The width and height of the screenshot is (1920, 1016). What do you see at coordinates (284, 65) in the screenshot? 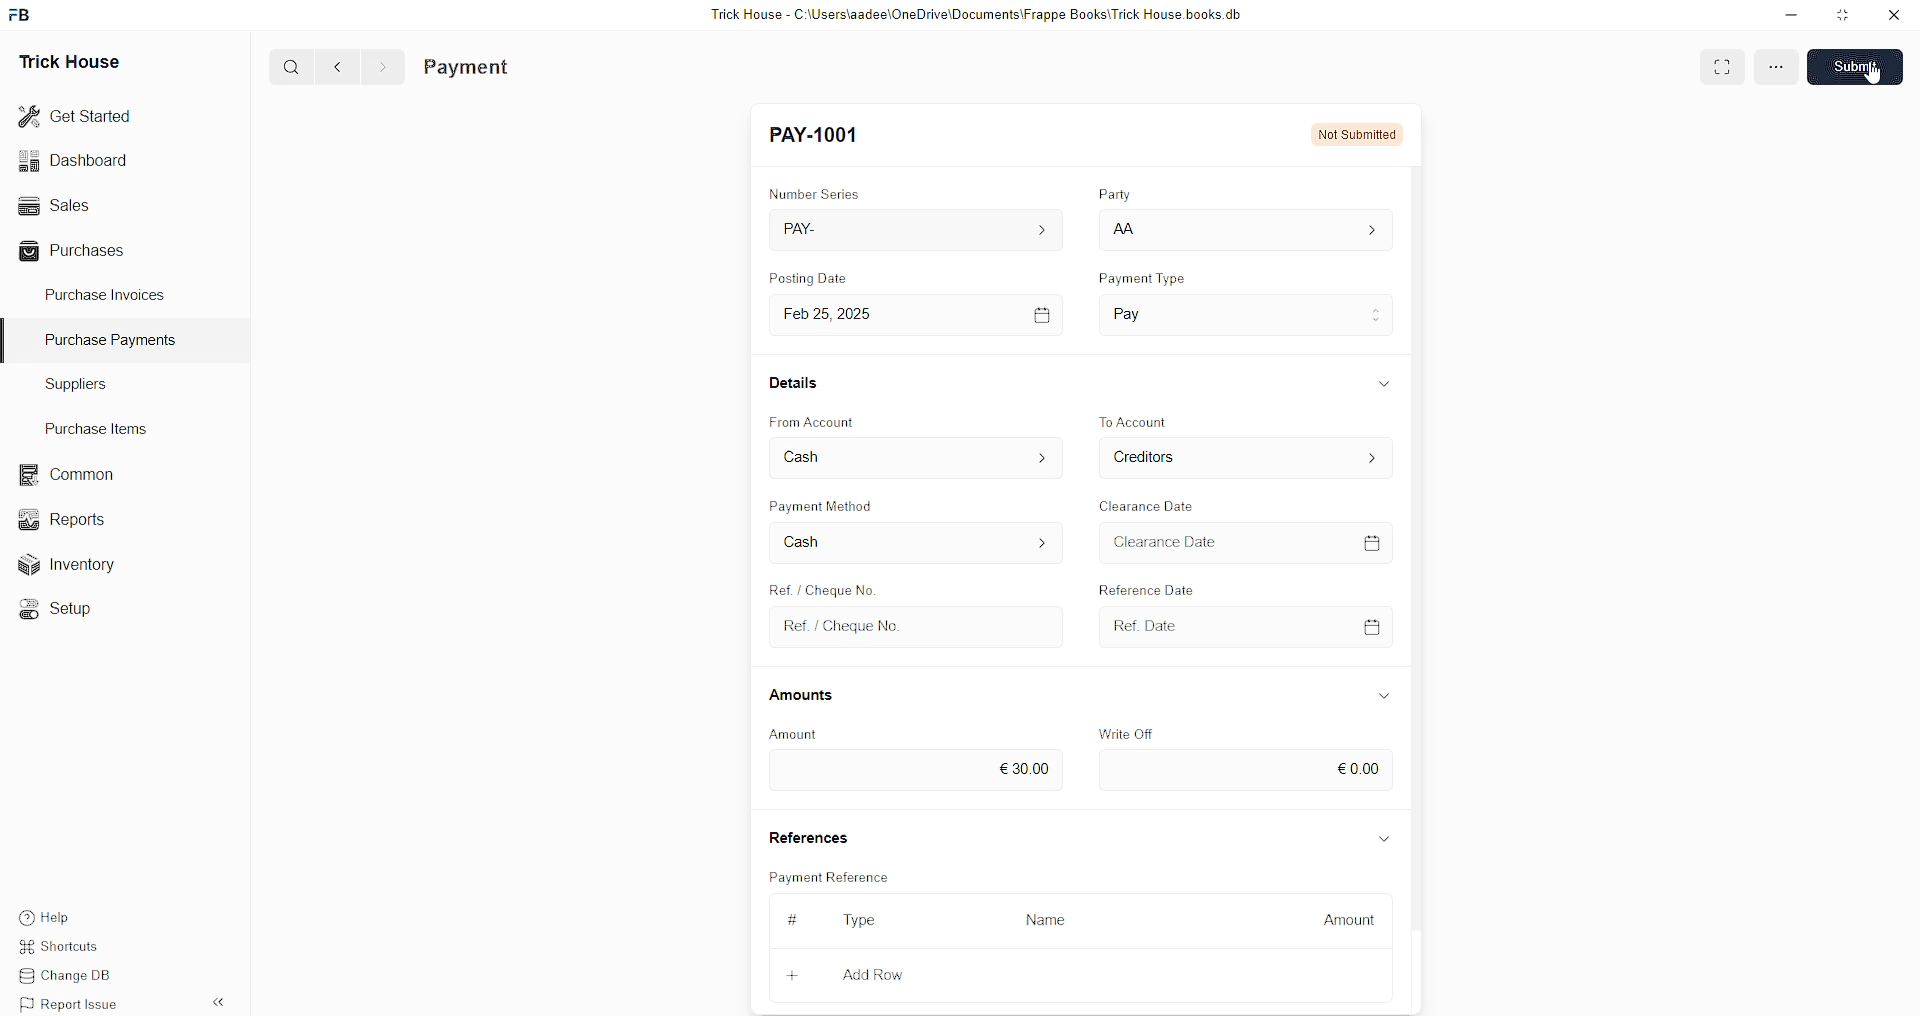
I see `Q` at bounding box center [284, 65].